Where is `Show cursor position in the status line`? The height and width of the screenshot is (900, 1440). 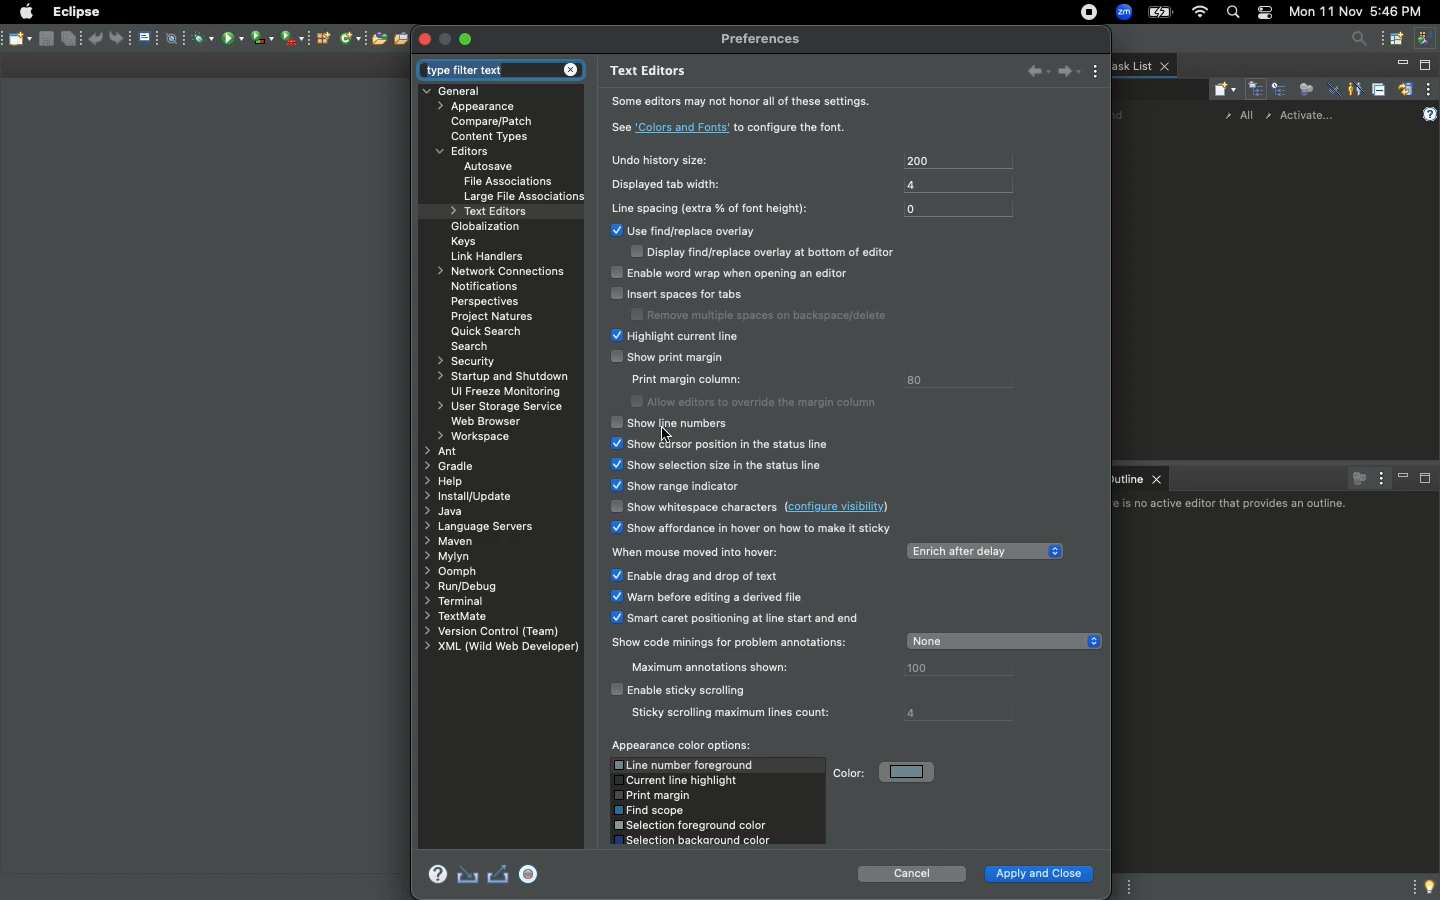 Show cursor position in the status line is located at coordinates (721, 442).